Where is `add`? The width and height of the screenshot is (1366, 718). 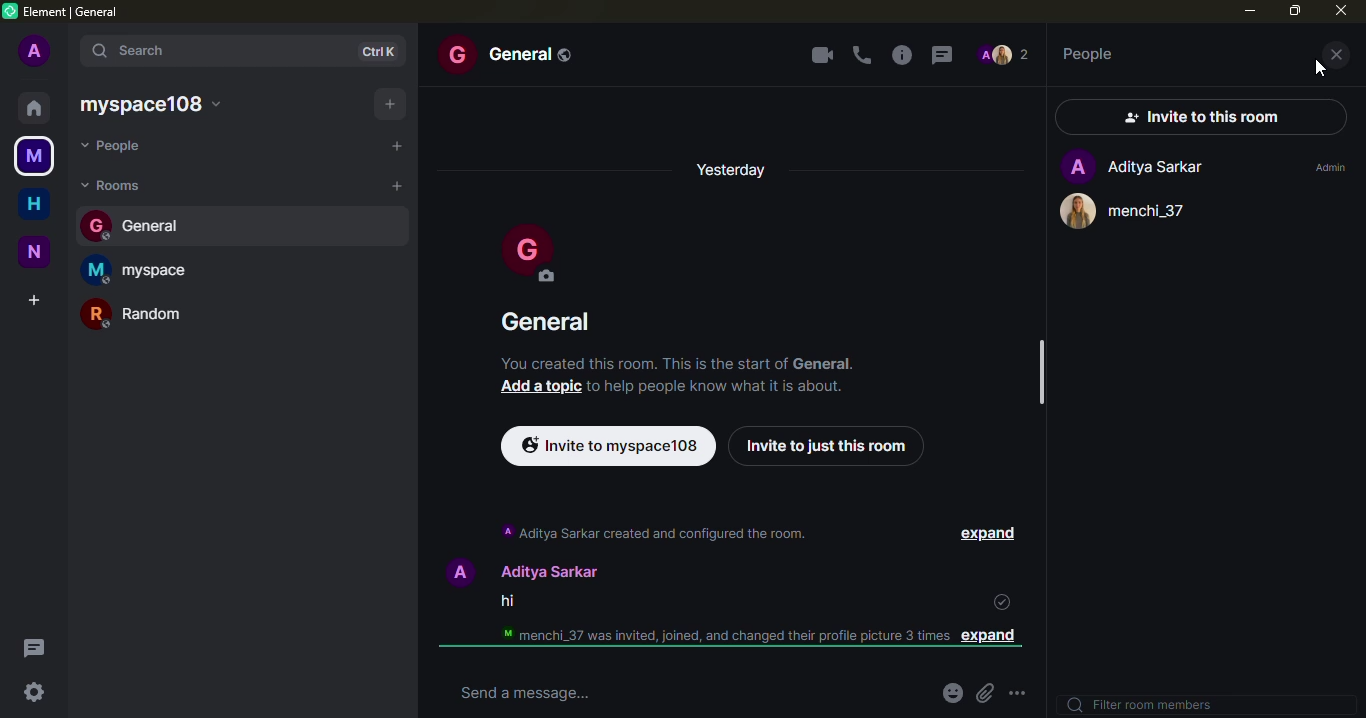 add is located at coordinates (395, 184).